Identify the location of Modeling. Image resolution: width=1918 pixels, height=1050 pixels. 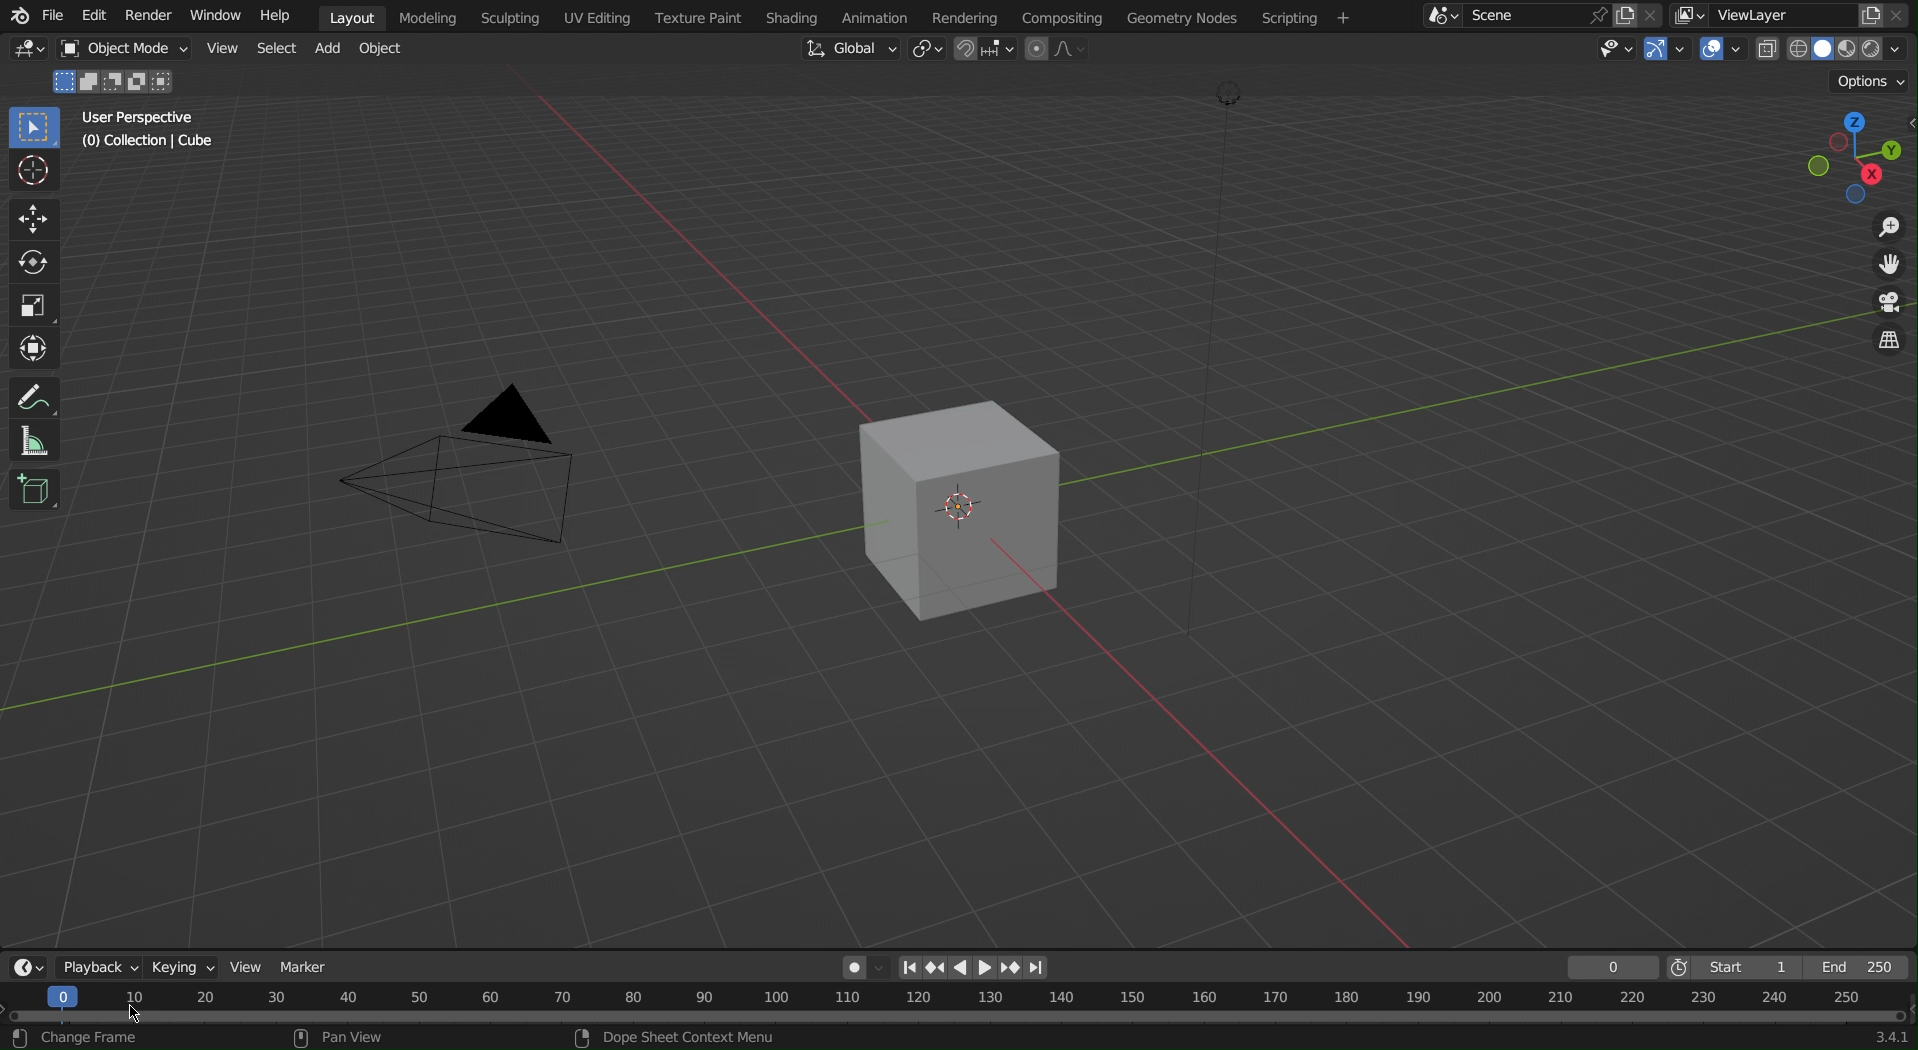
(432, 16).